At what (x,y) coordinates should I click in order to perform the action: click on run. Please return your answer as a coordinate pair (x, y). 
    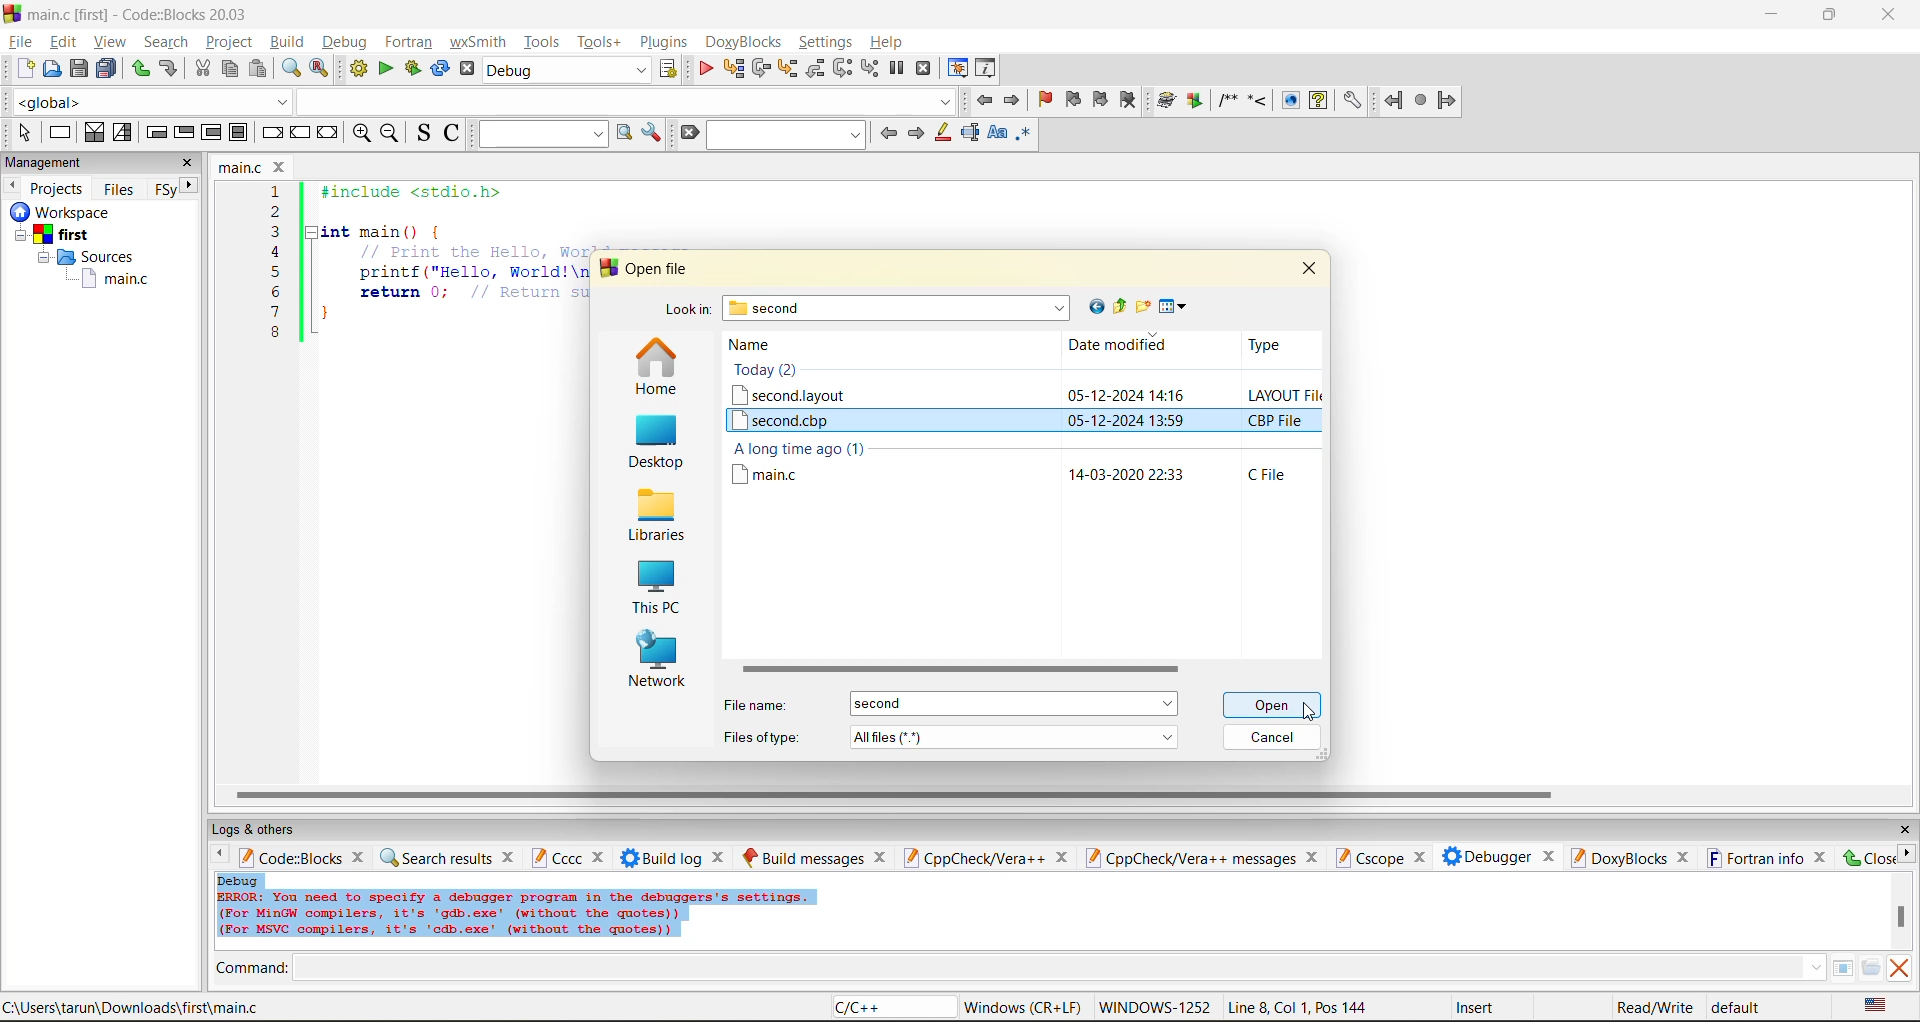
    Looking at the image, I should click on (386, 69).